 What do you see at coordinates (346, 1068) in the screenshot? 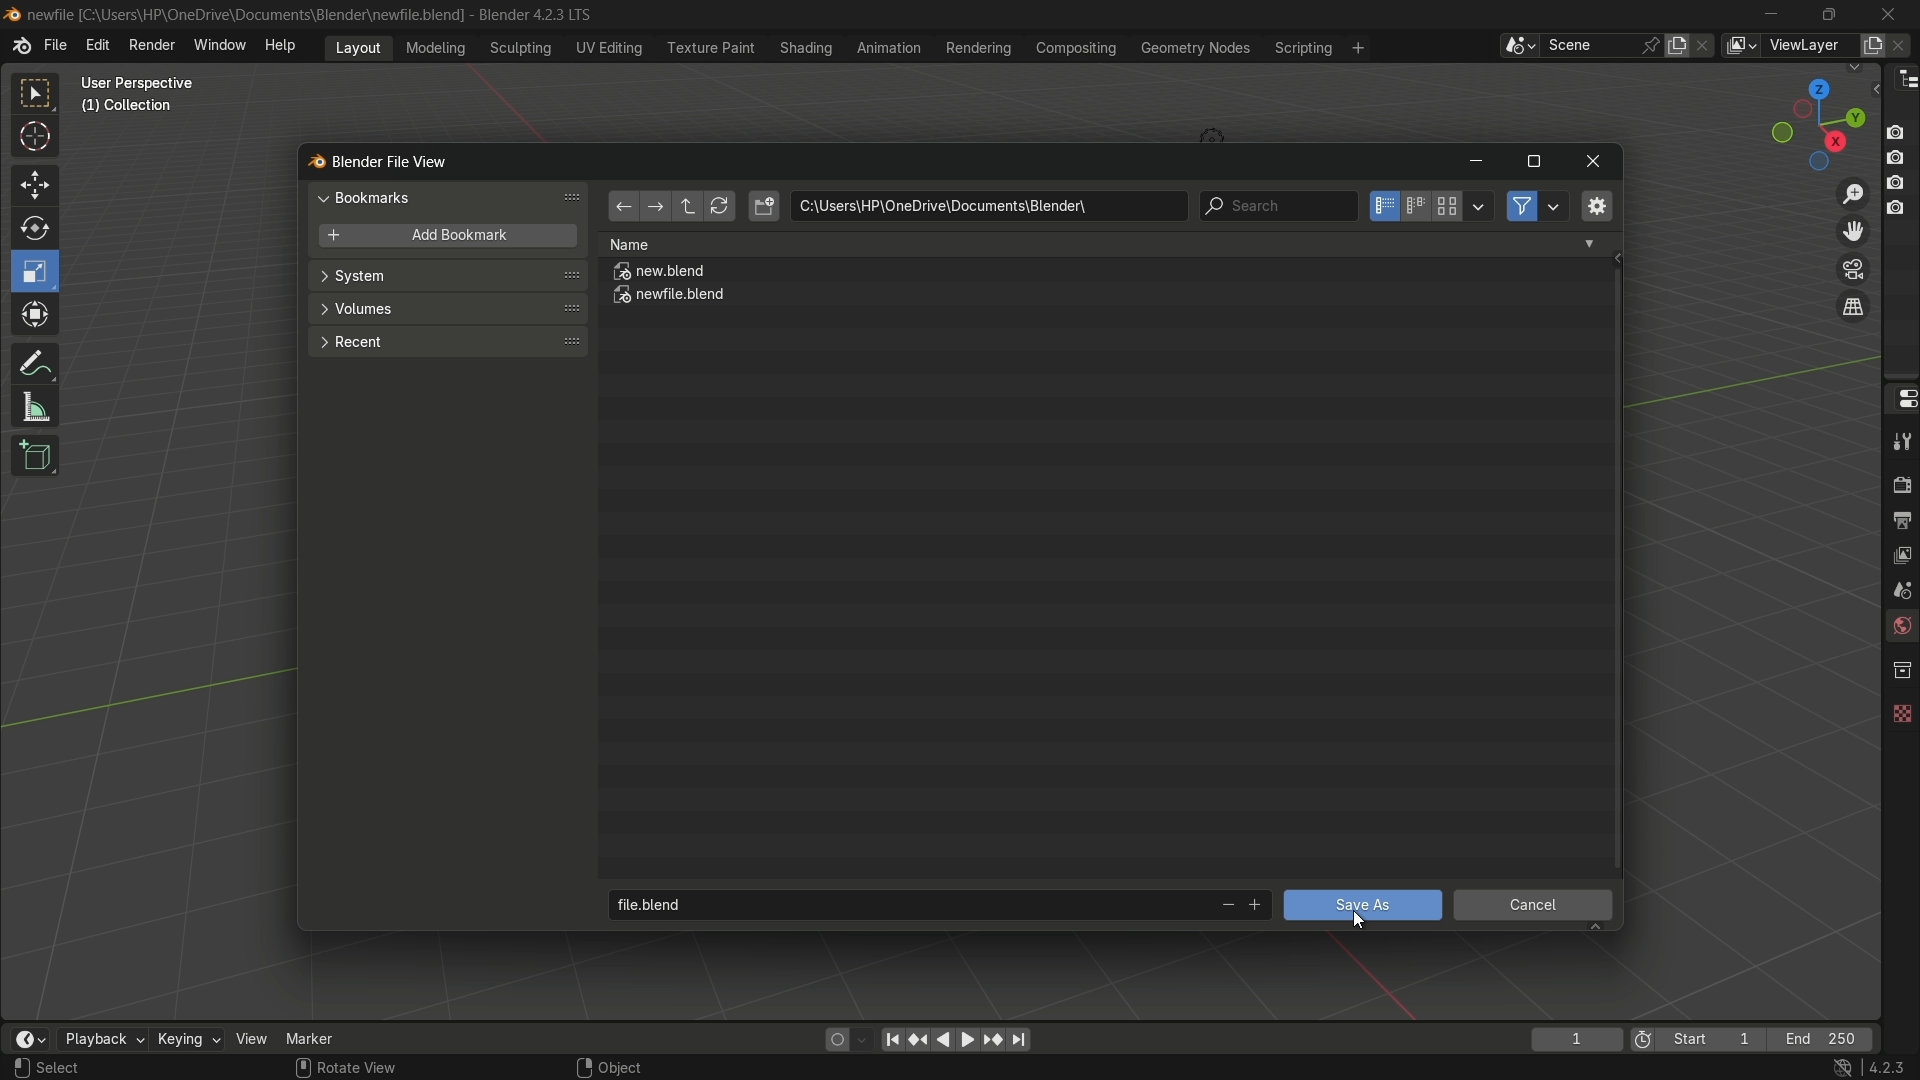
I see `Rotate View` at bounding box center [346, 1068].